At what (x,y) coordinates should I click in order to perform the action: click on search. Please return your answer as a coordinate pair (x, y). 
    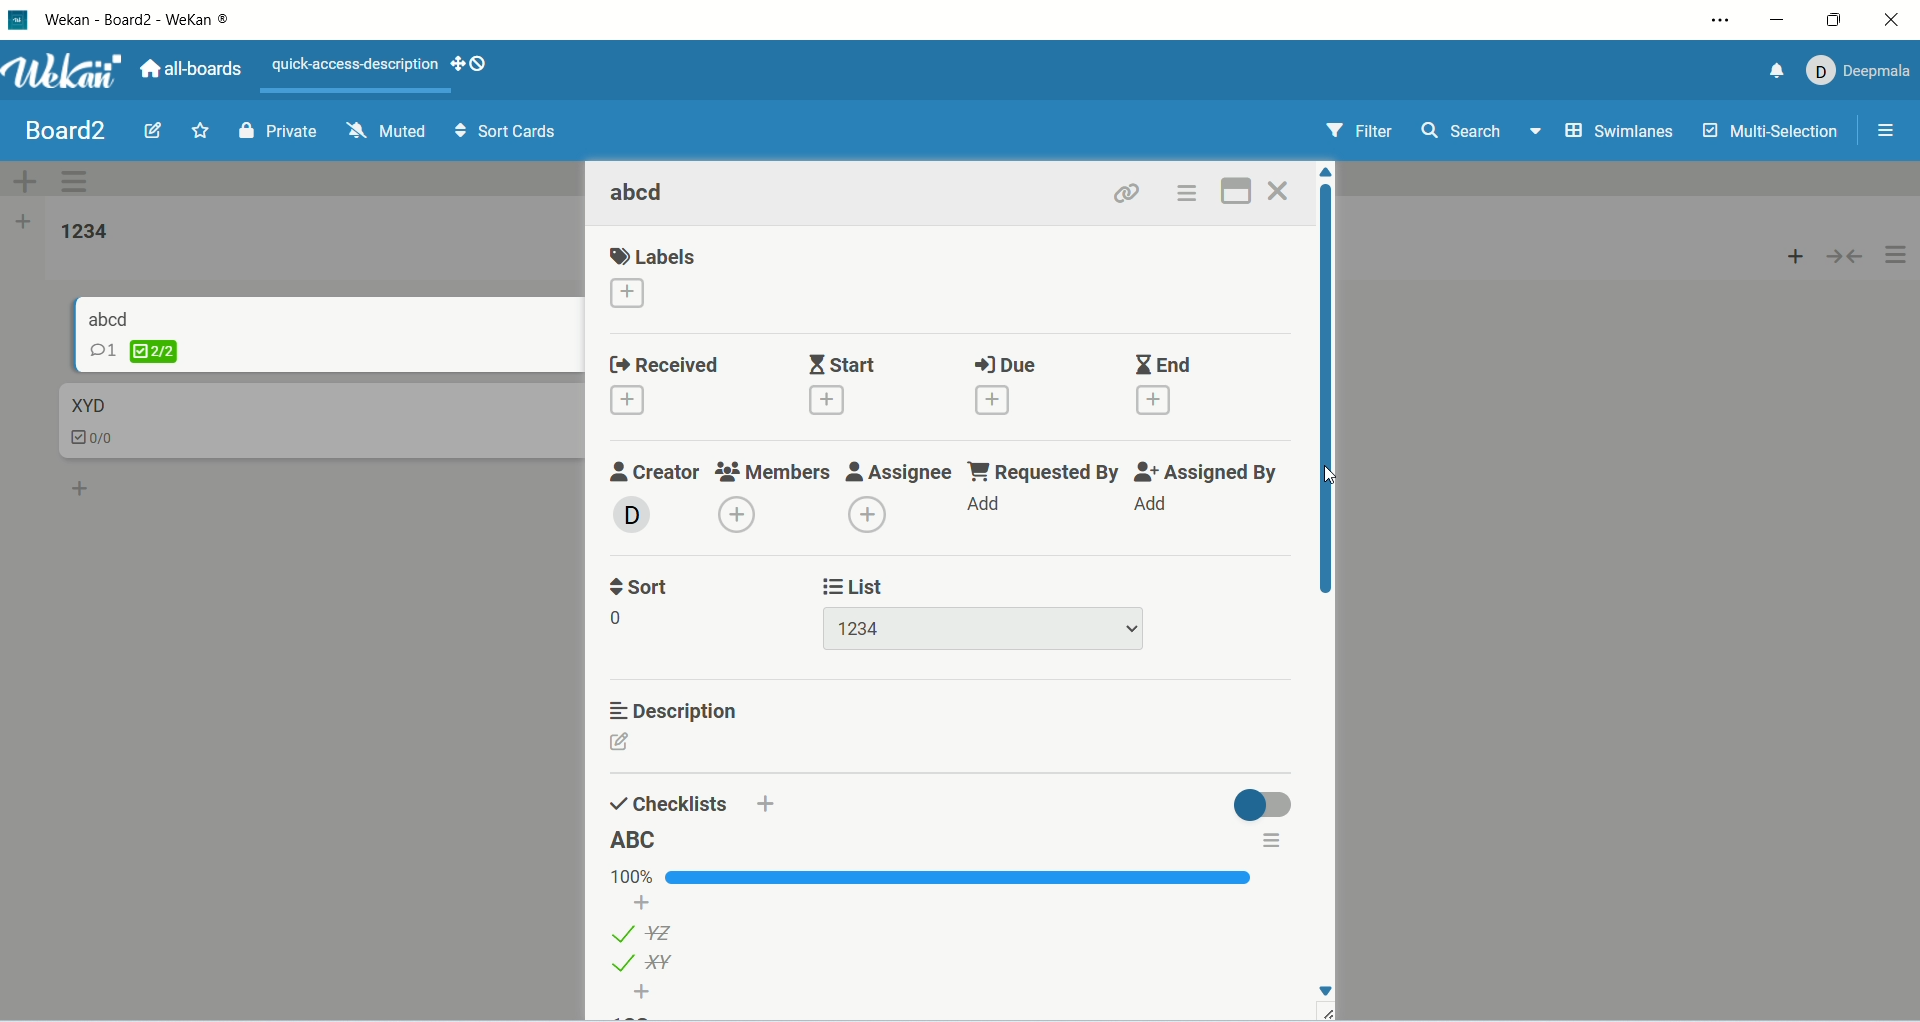
    Looking at the image, I should click on (1484, 133).